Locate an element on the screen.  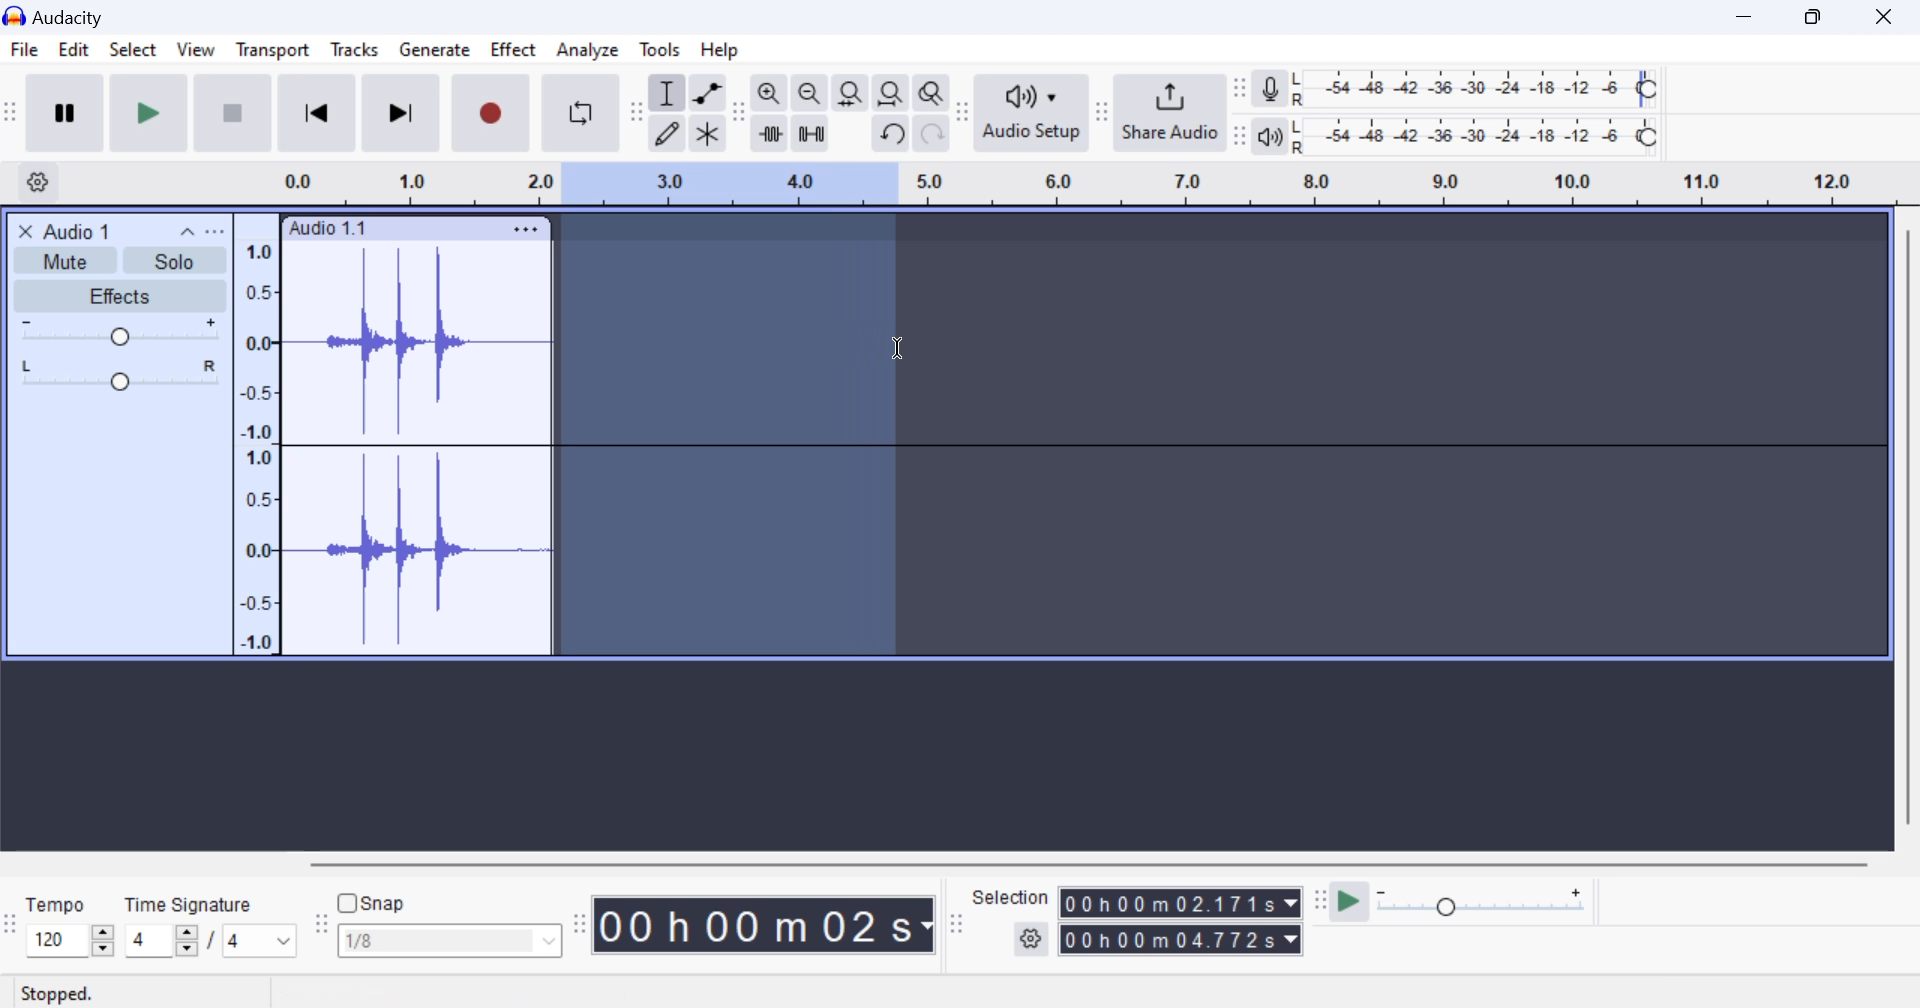
Audio Setup is located at coordinates (1030, 112).